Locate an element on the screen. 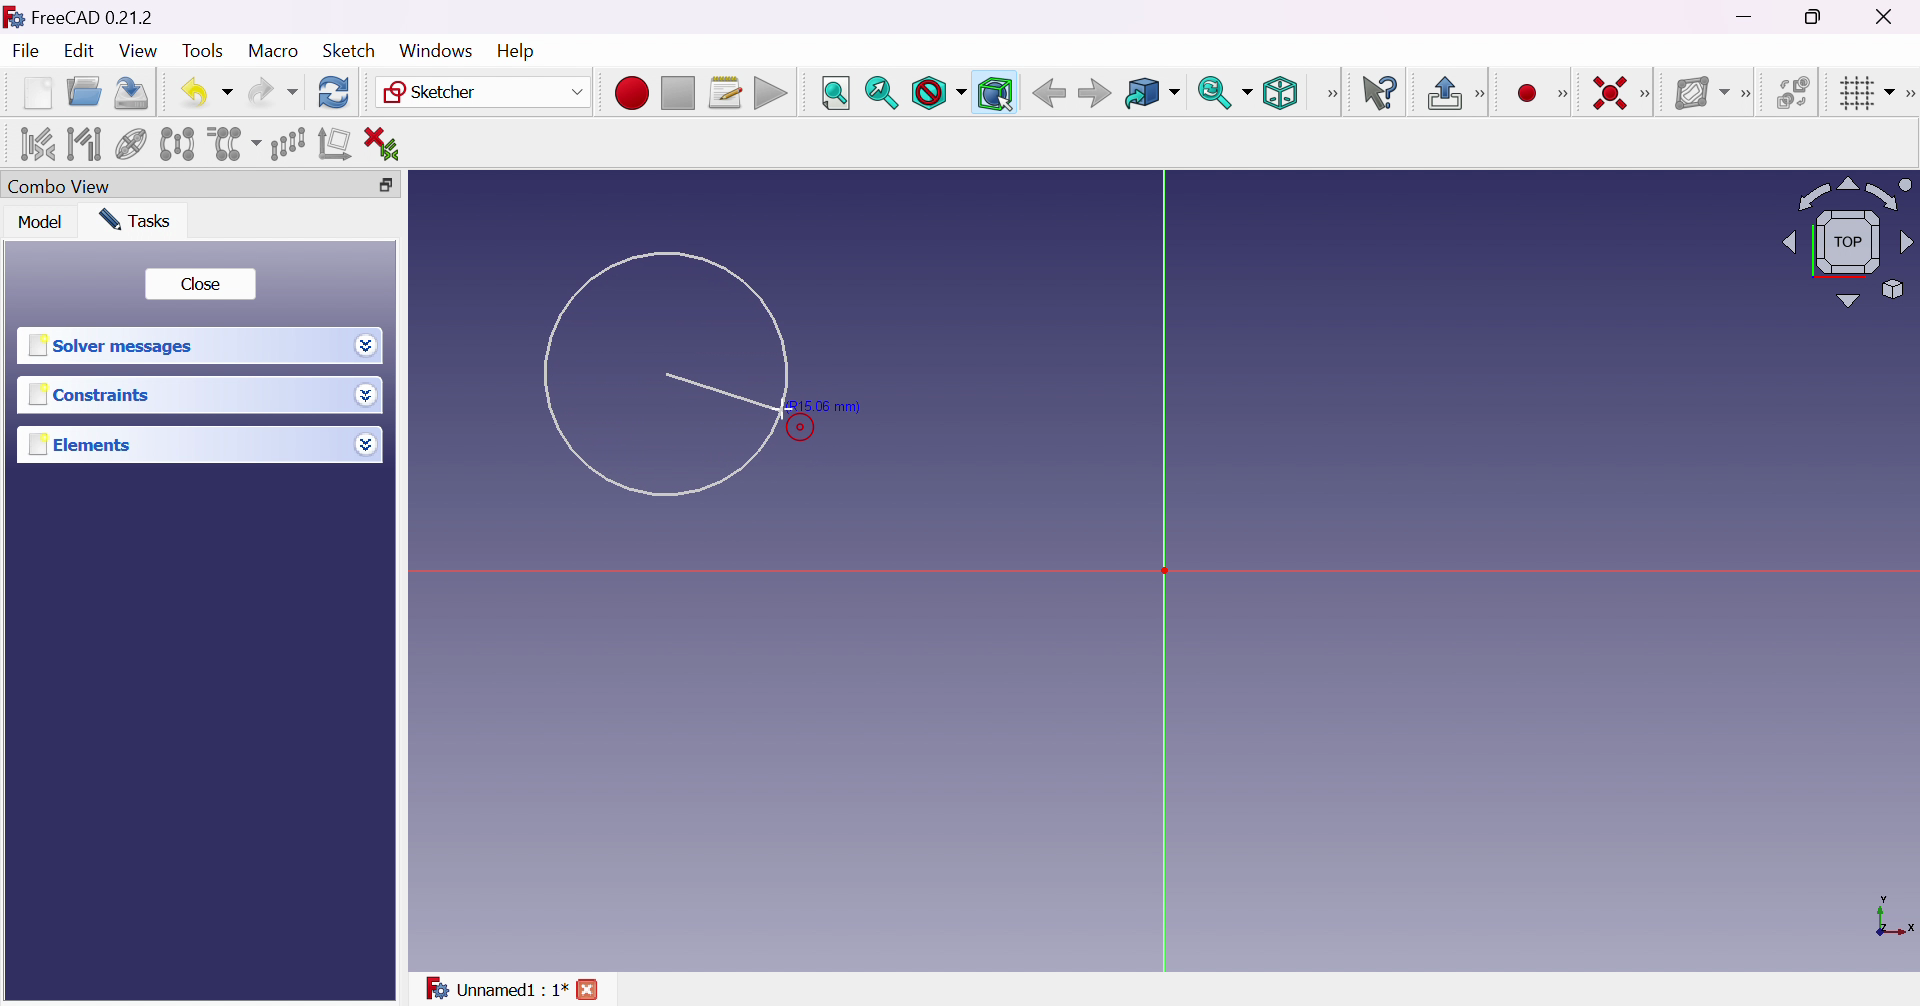  [Sketcher constraints] is located at coordinates (1650, 95).